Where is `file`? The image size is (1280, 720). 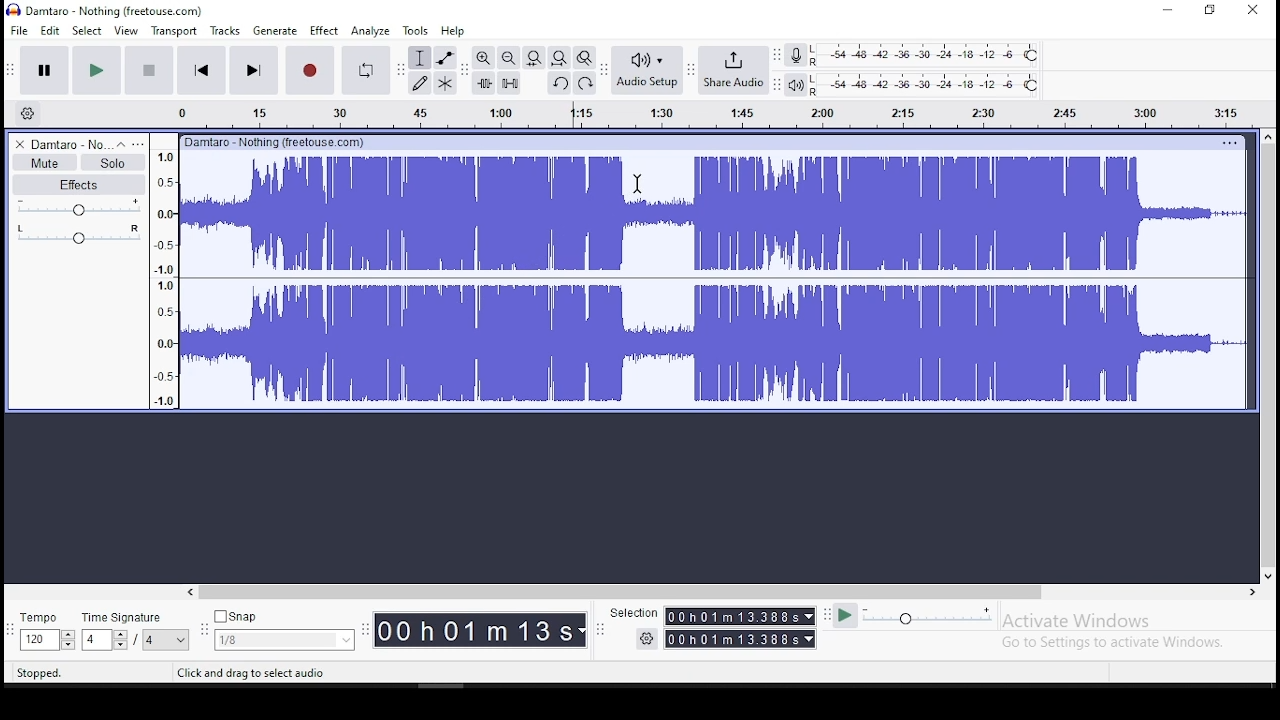 file is located at coordinates (20, 29).